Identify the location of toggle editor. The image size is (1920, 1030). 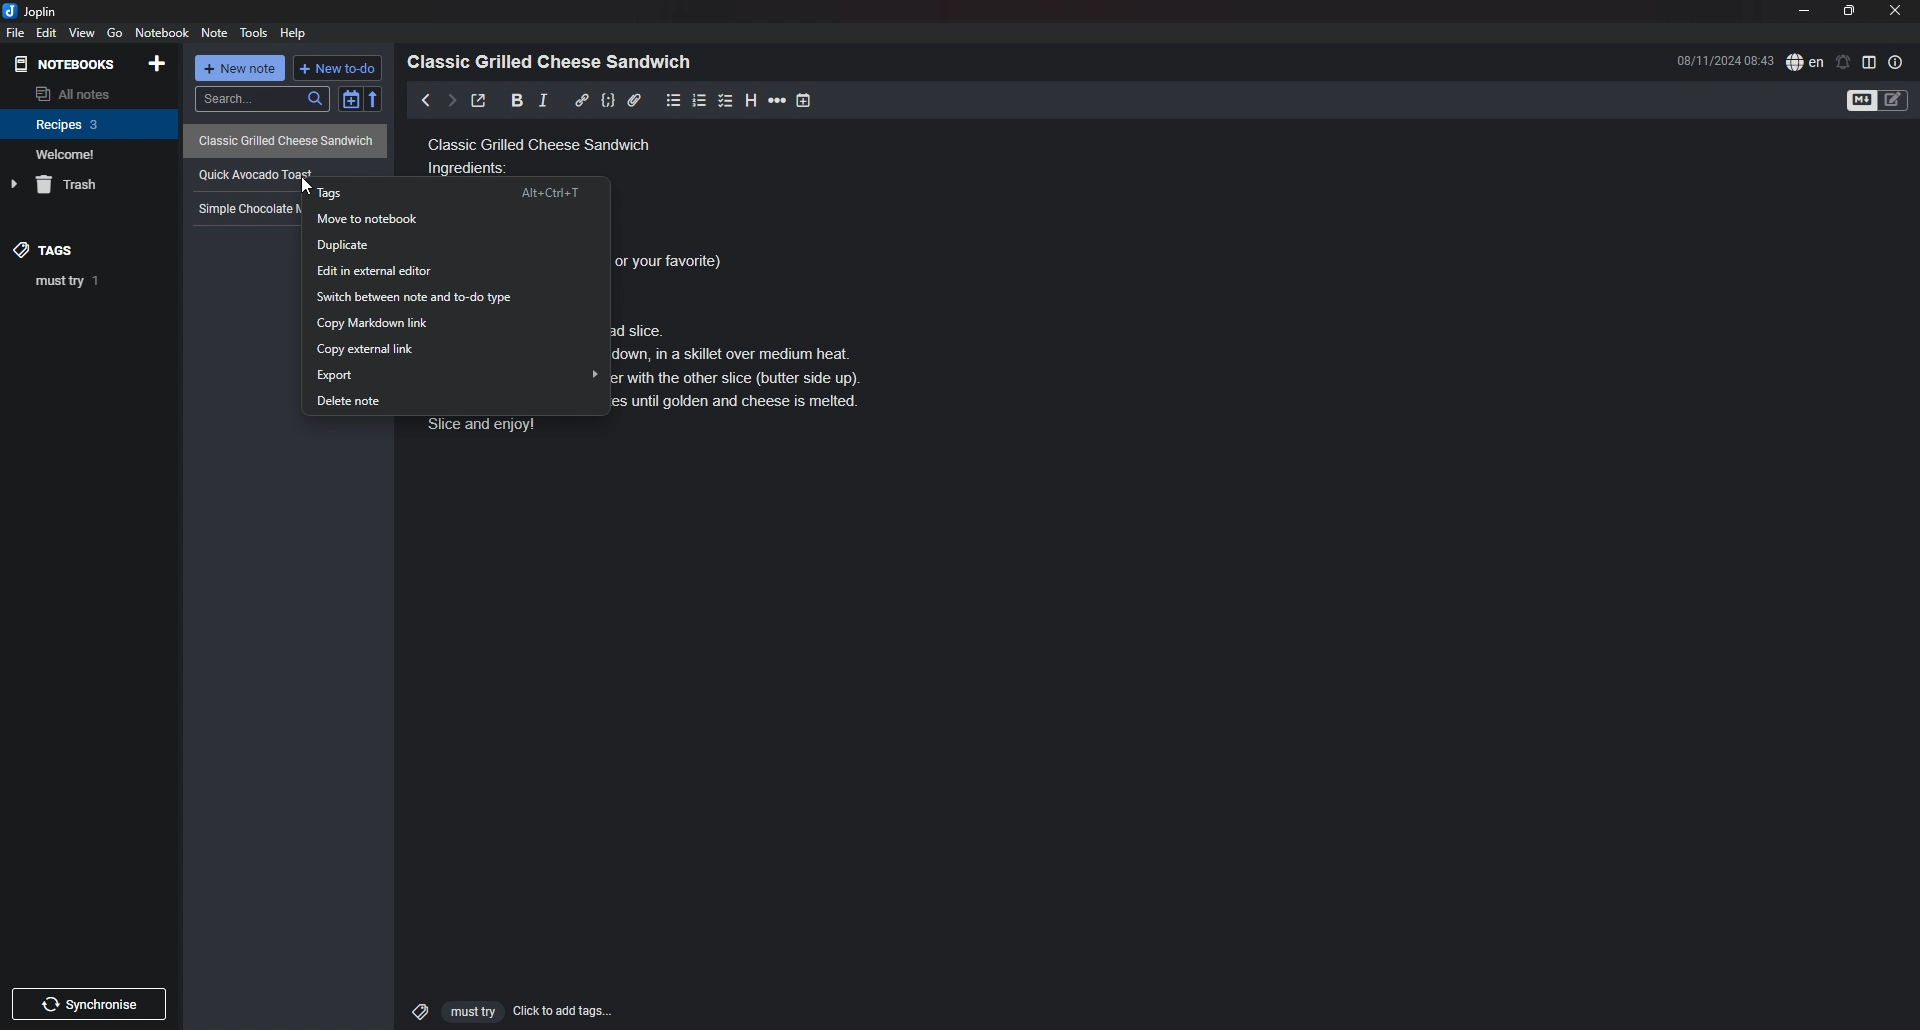
(1879, 102).